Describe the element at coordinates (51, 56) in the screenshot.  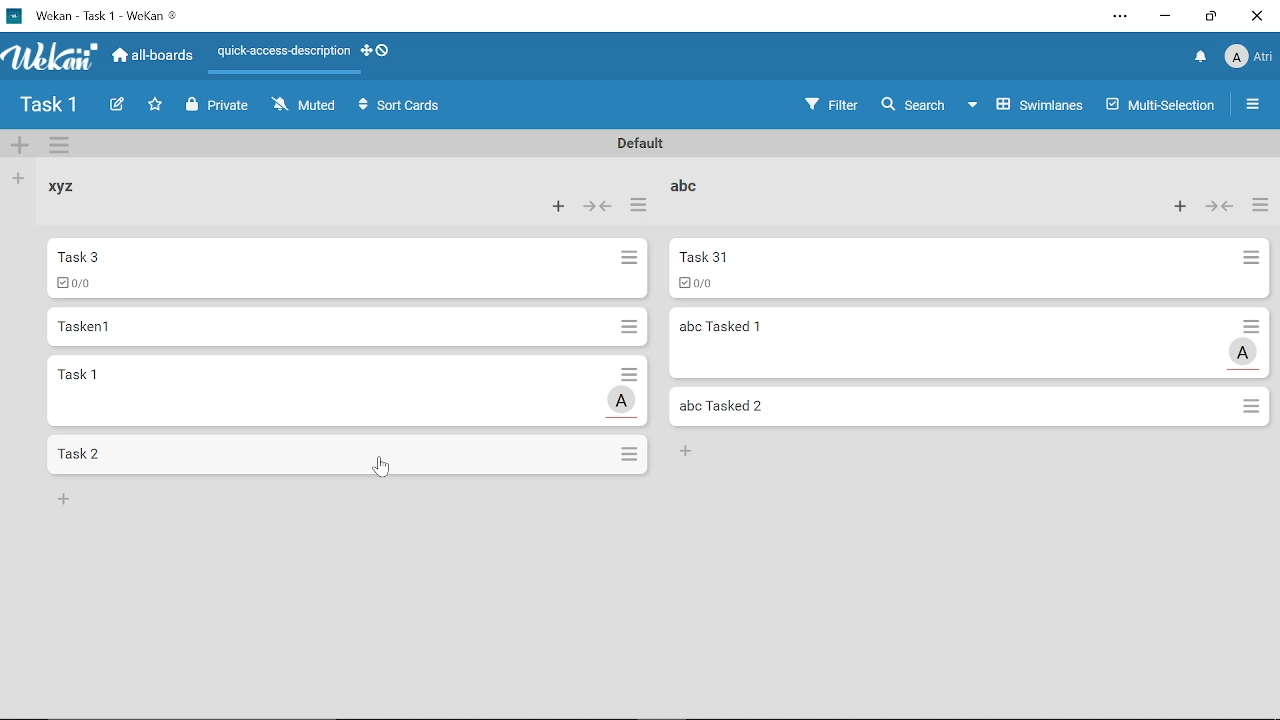
I see `App logo` at that location.